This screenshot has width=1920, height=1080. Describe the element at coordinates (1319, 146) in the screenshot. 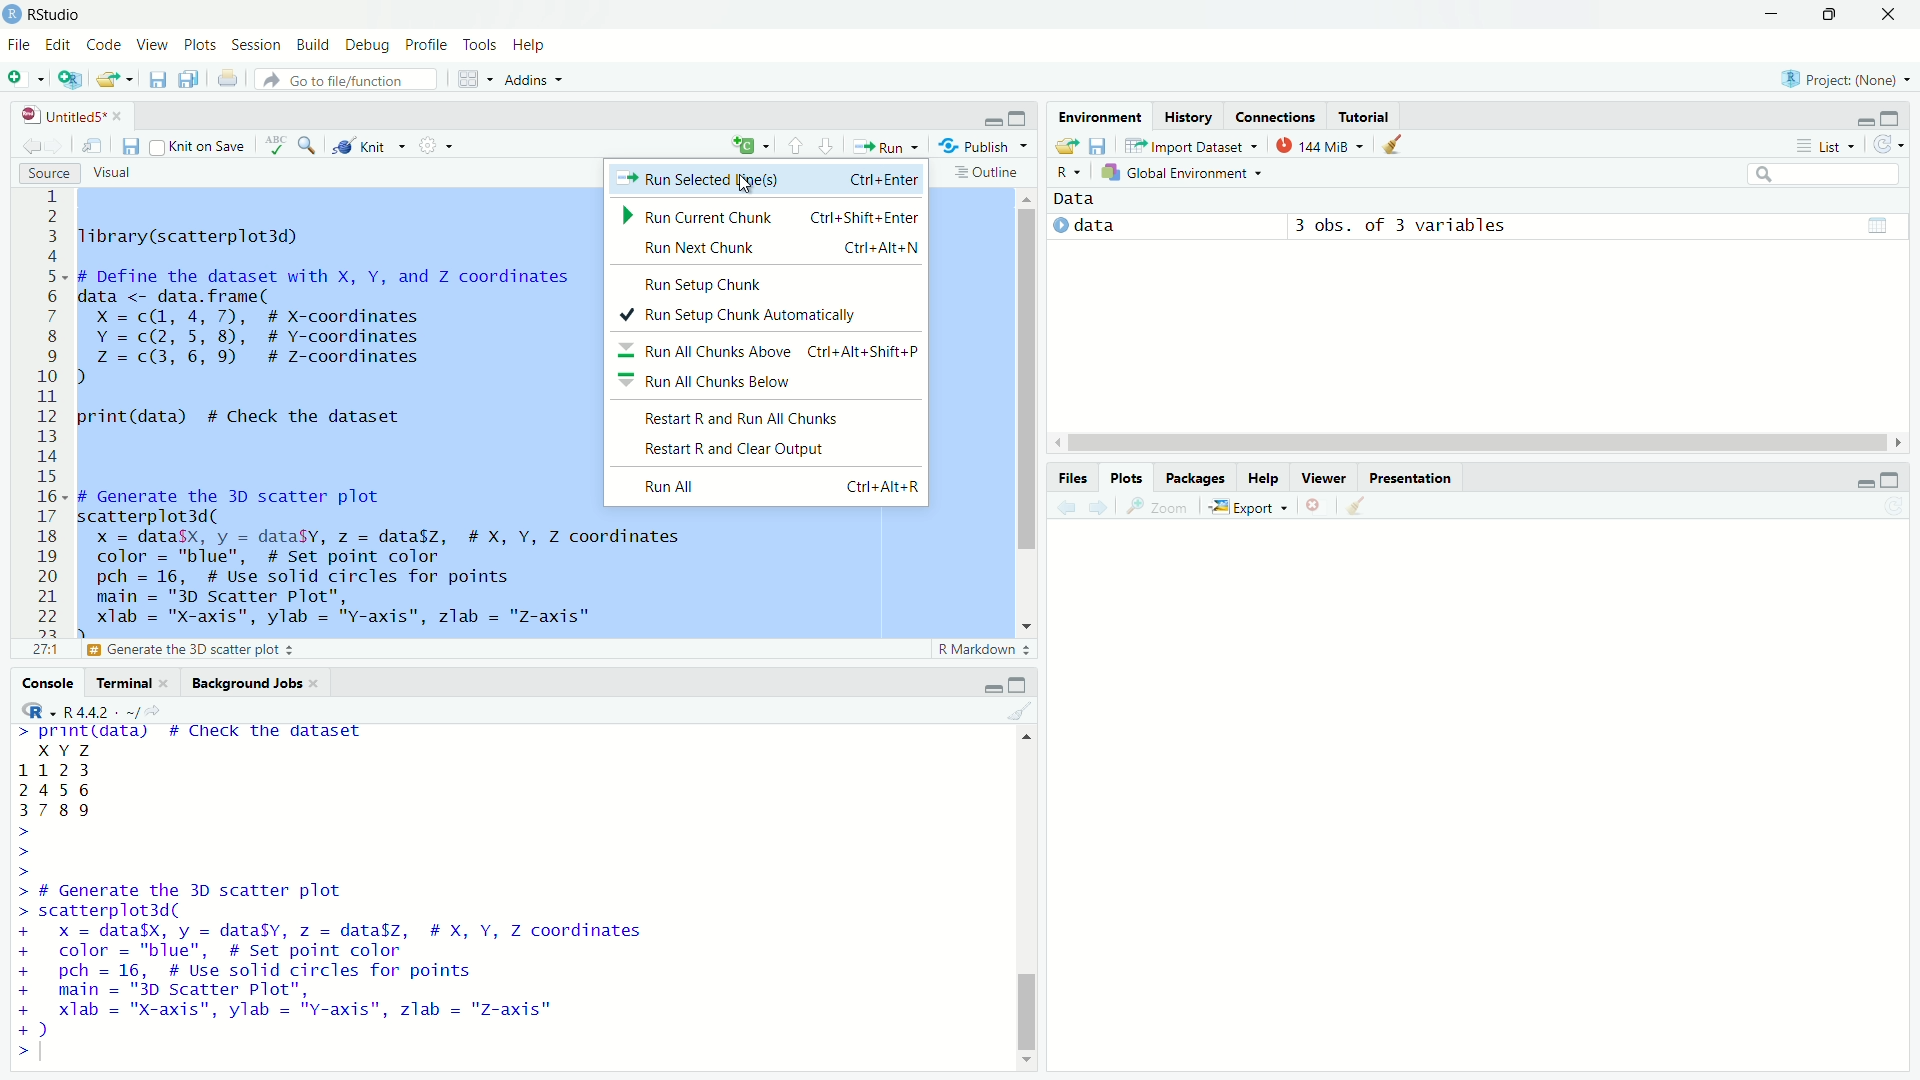

I see `144 MiB` at that location.